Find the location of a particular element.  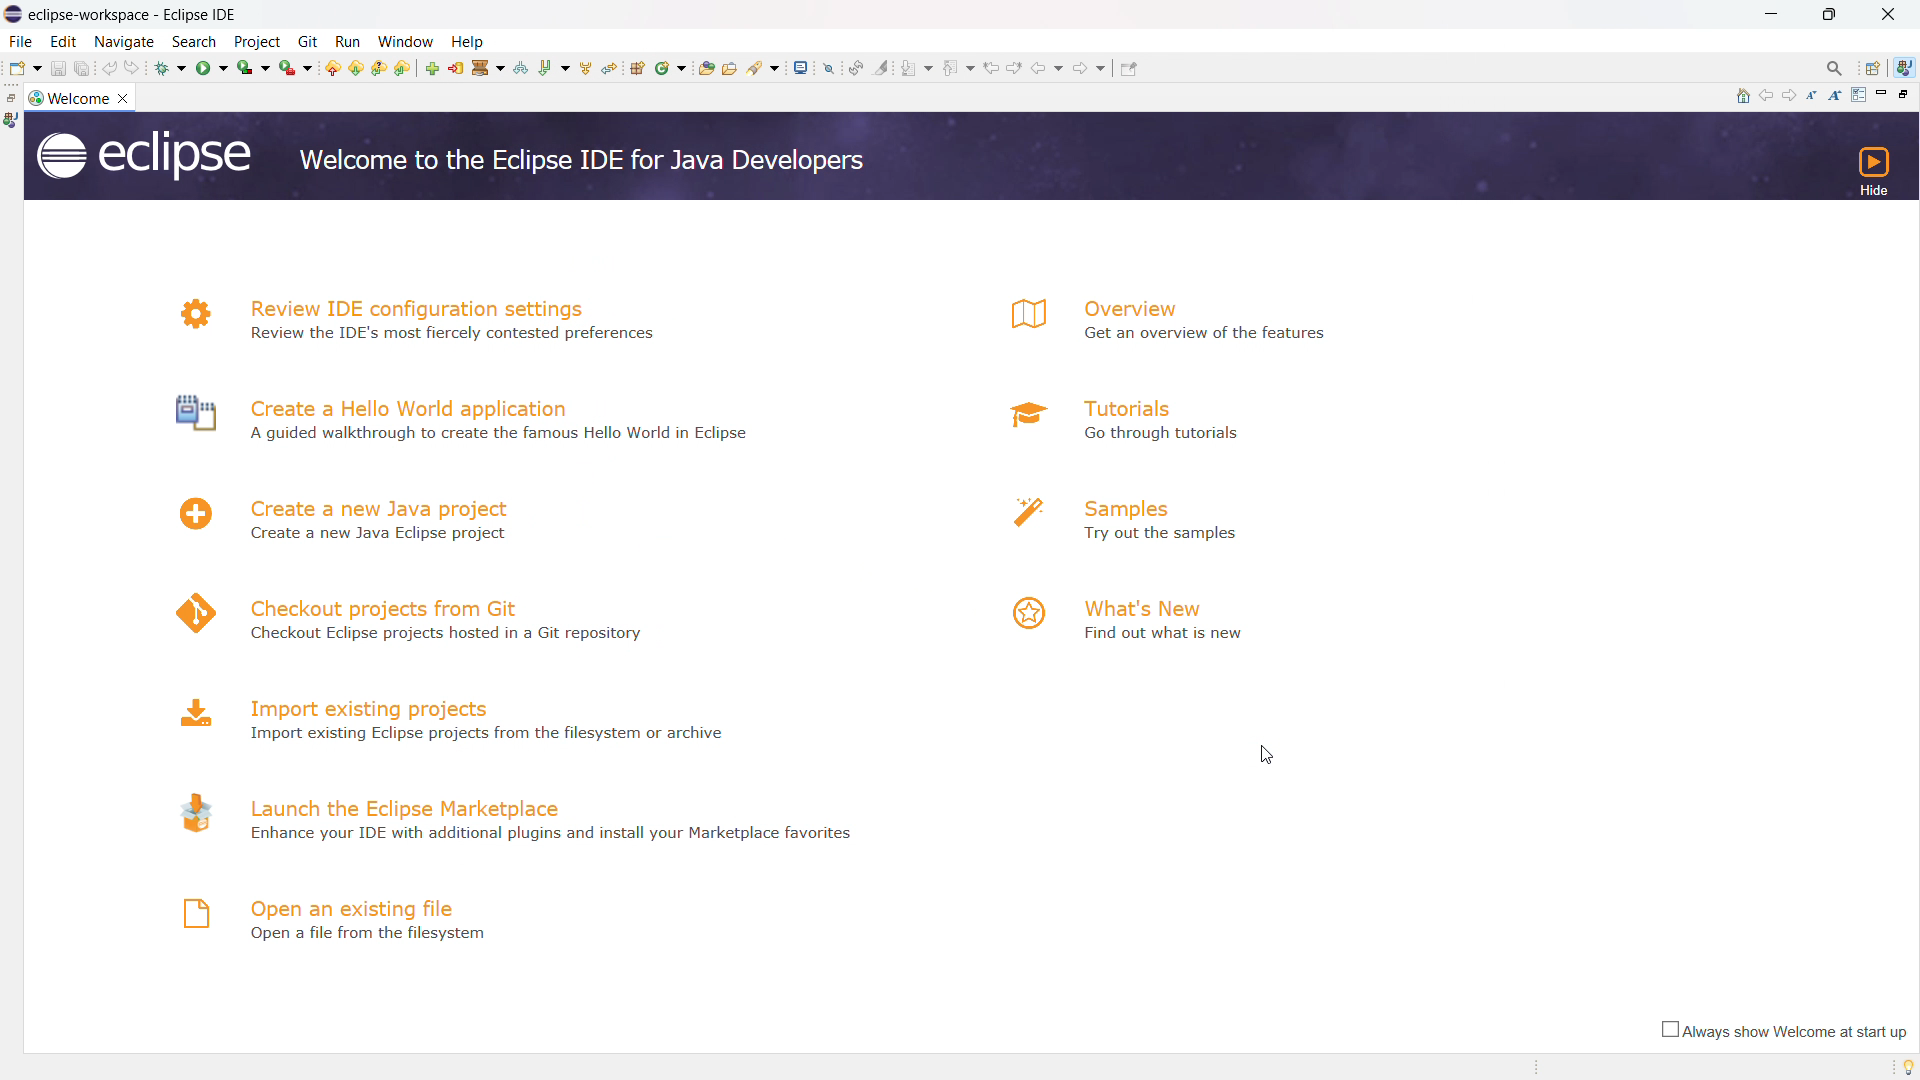

next edit location is located at coordinates (712, 67).